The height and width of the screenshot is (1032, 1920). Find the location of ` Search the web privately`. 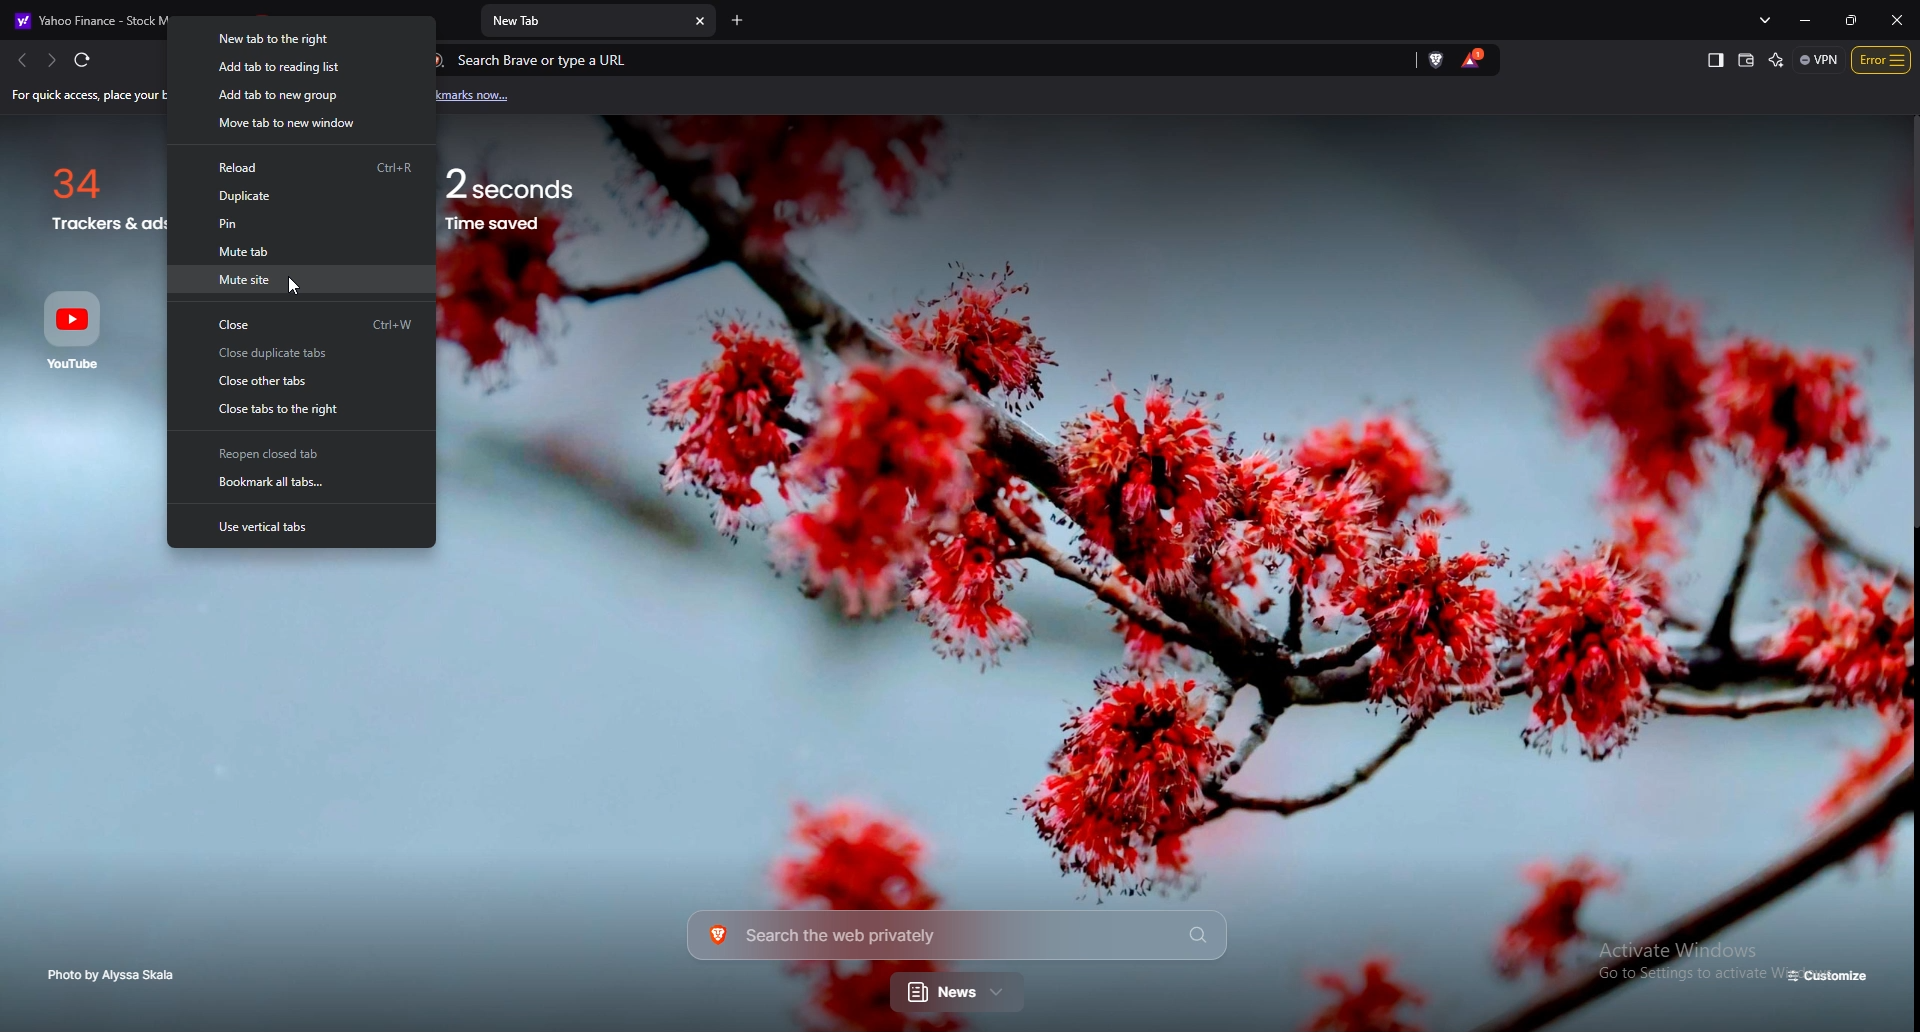

 Search the web privately is located at coordinates (956, 934).